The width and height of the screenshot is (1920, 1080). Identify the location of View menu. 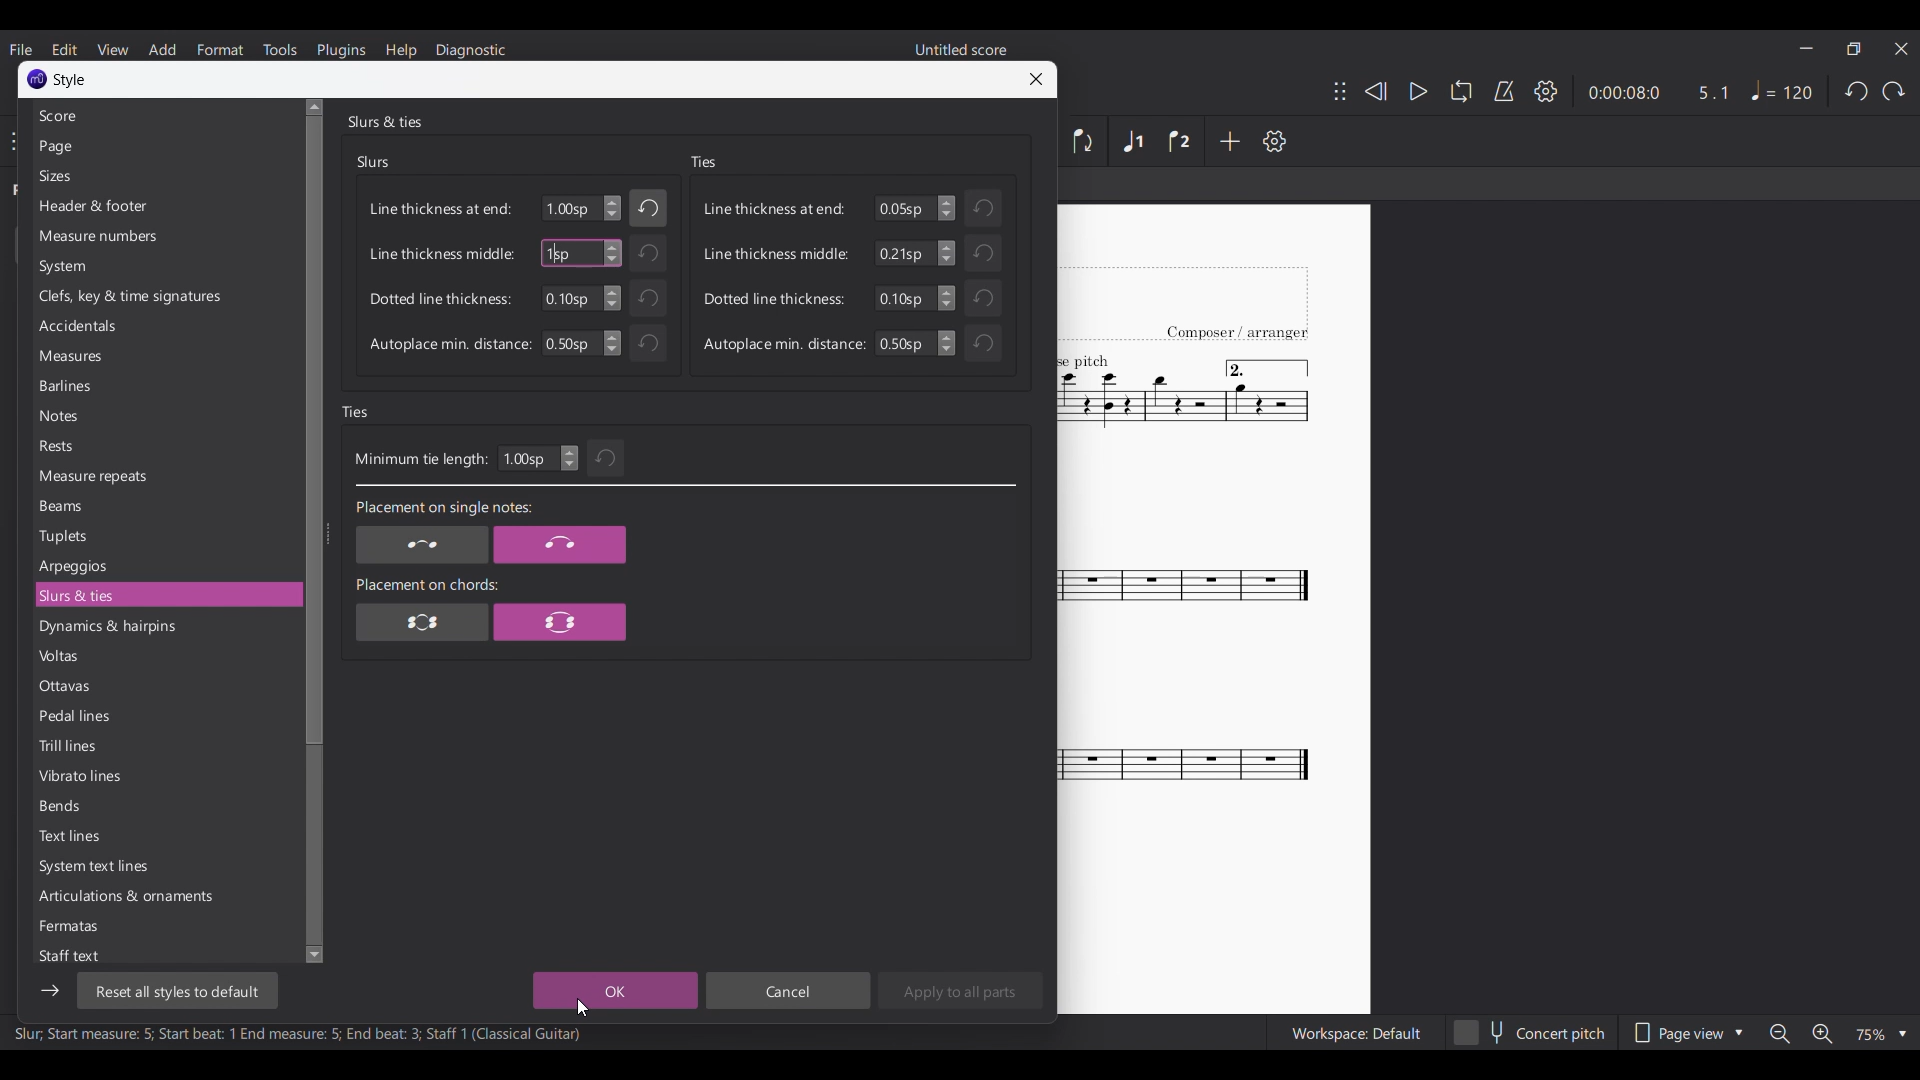
(113, 49).